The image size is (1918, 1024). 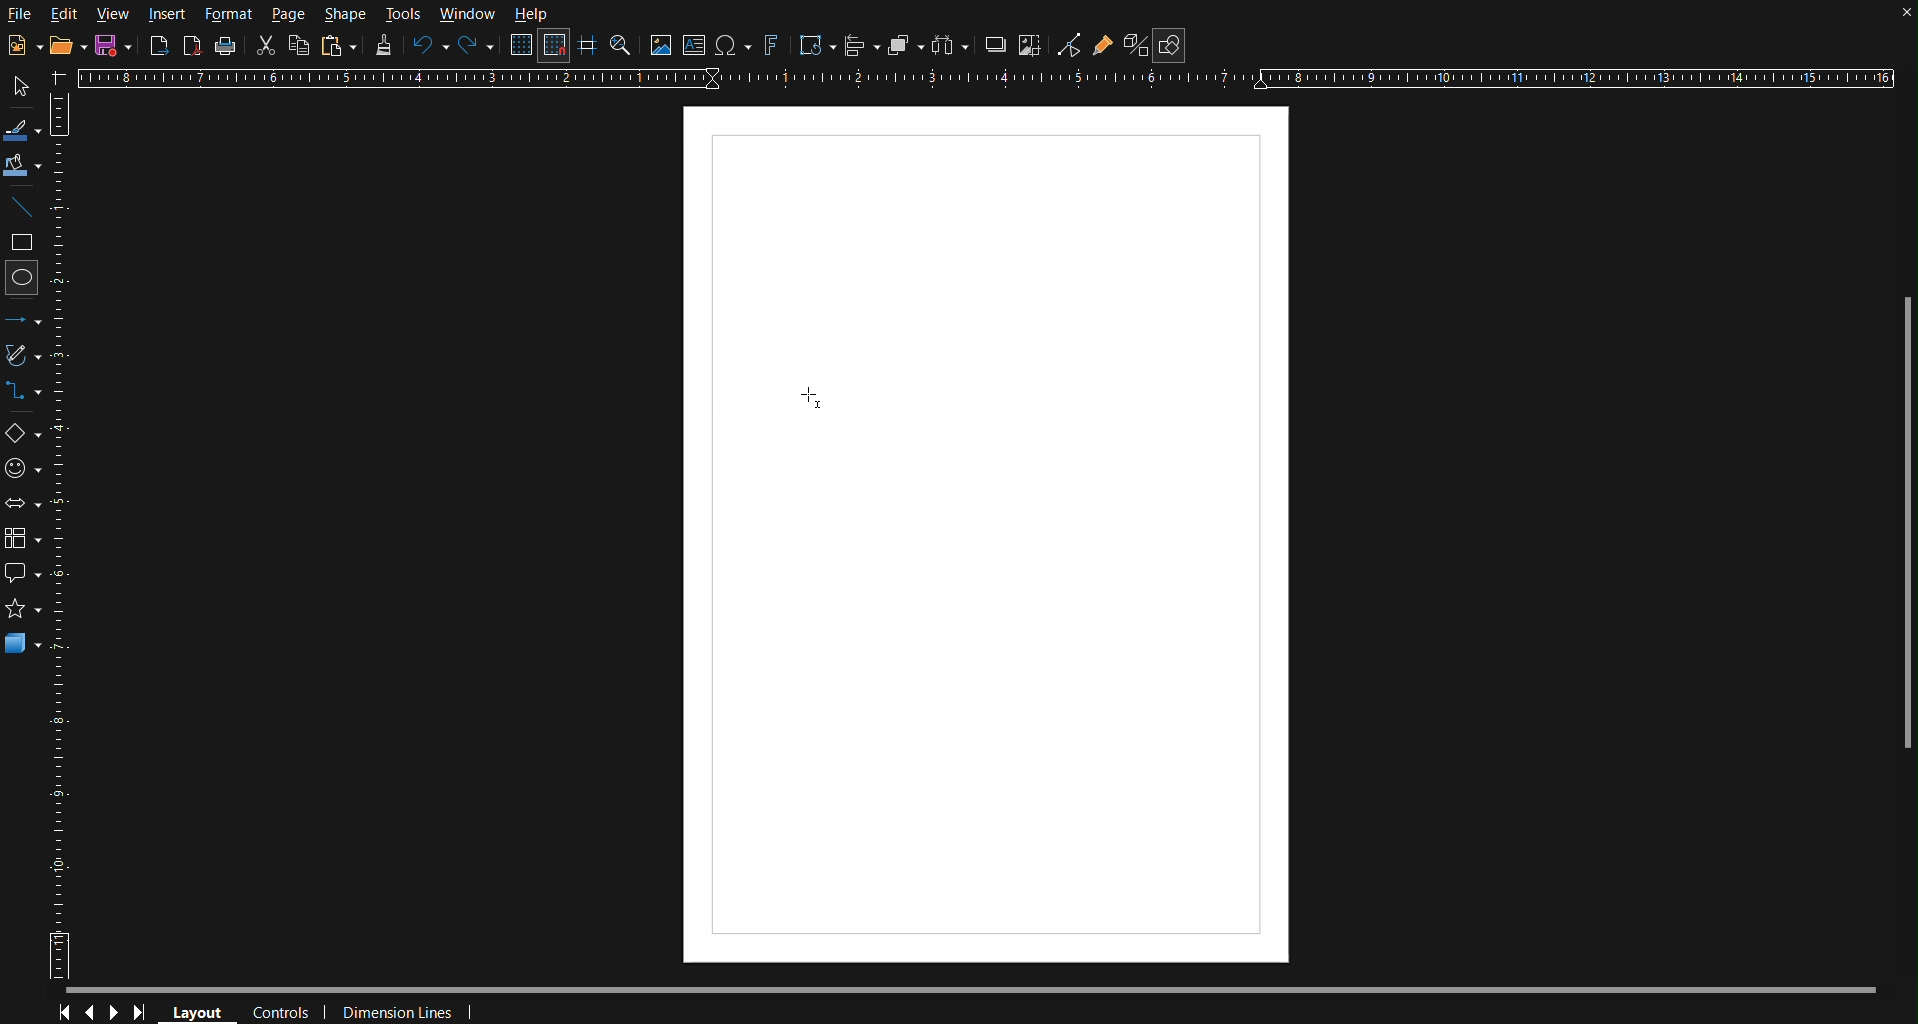 I want to click on 3D Objects, so click(x=29, y=645).